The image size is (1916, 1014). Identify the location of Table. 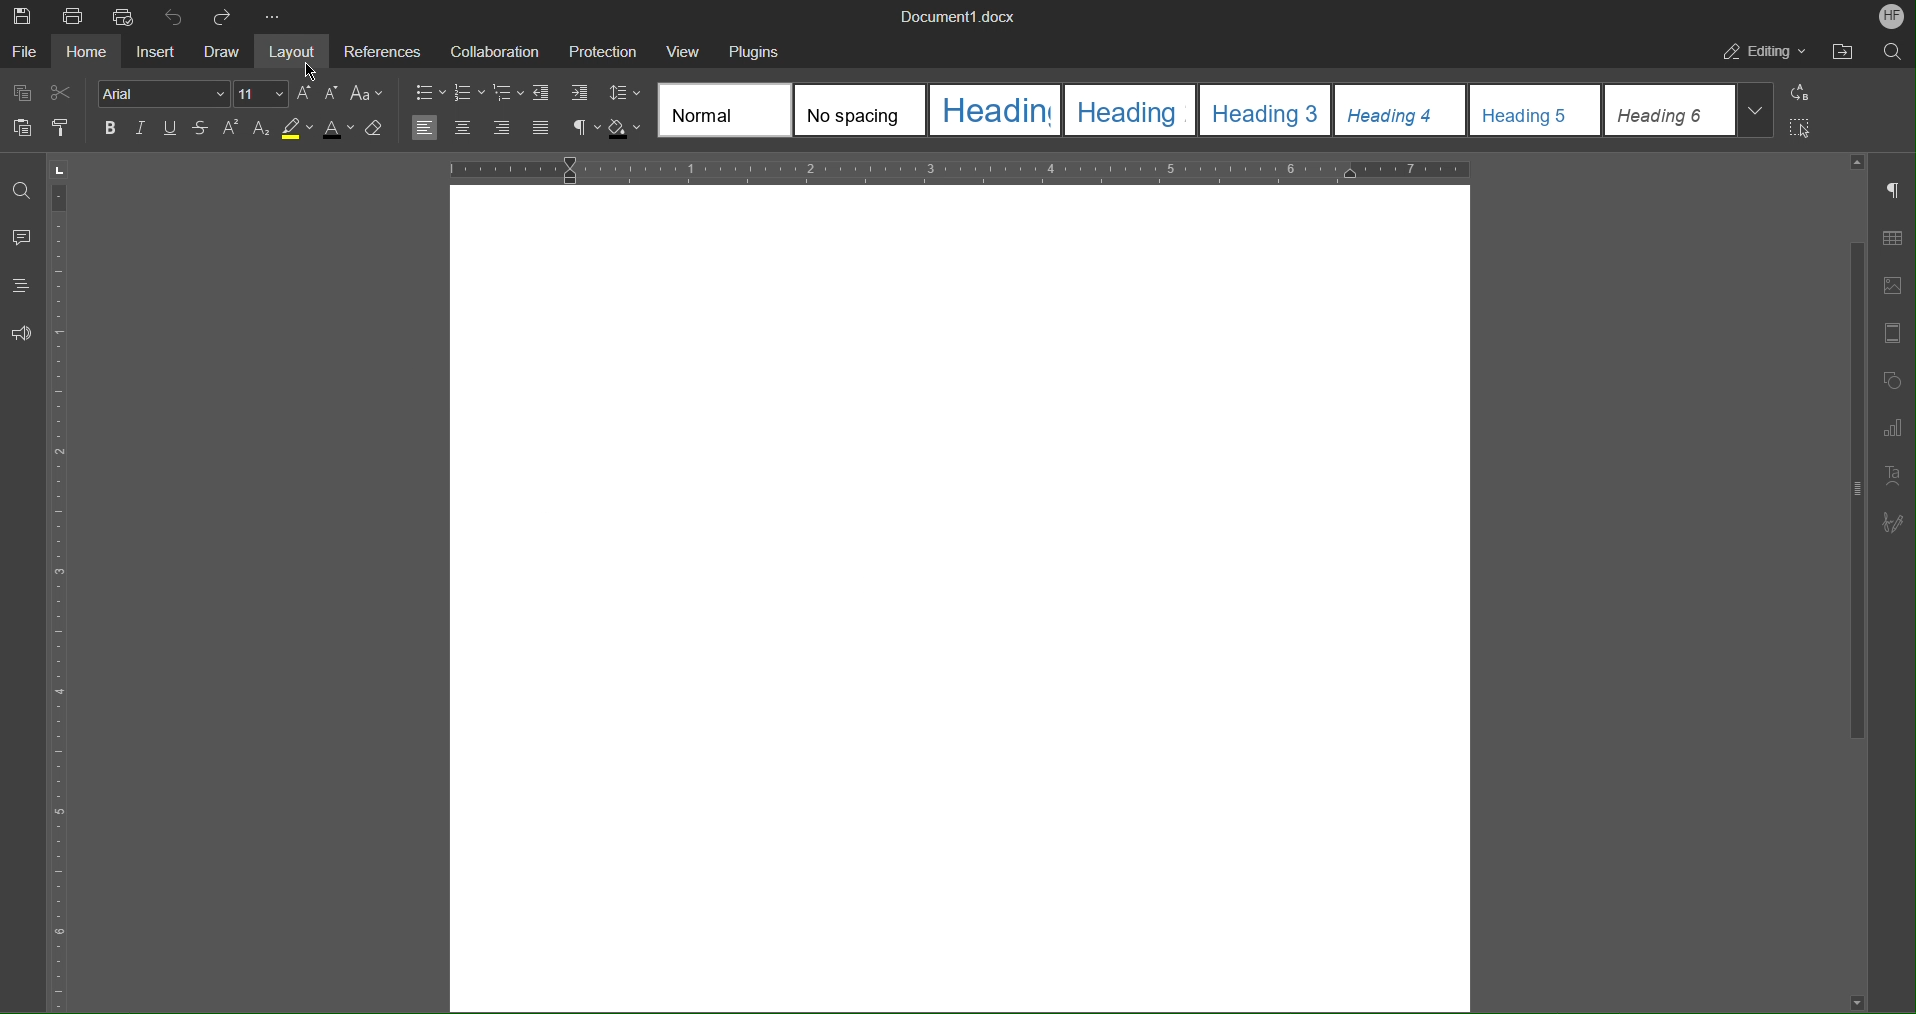
(1892, 242).